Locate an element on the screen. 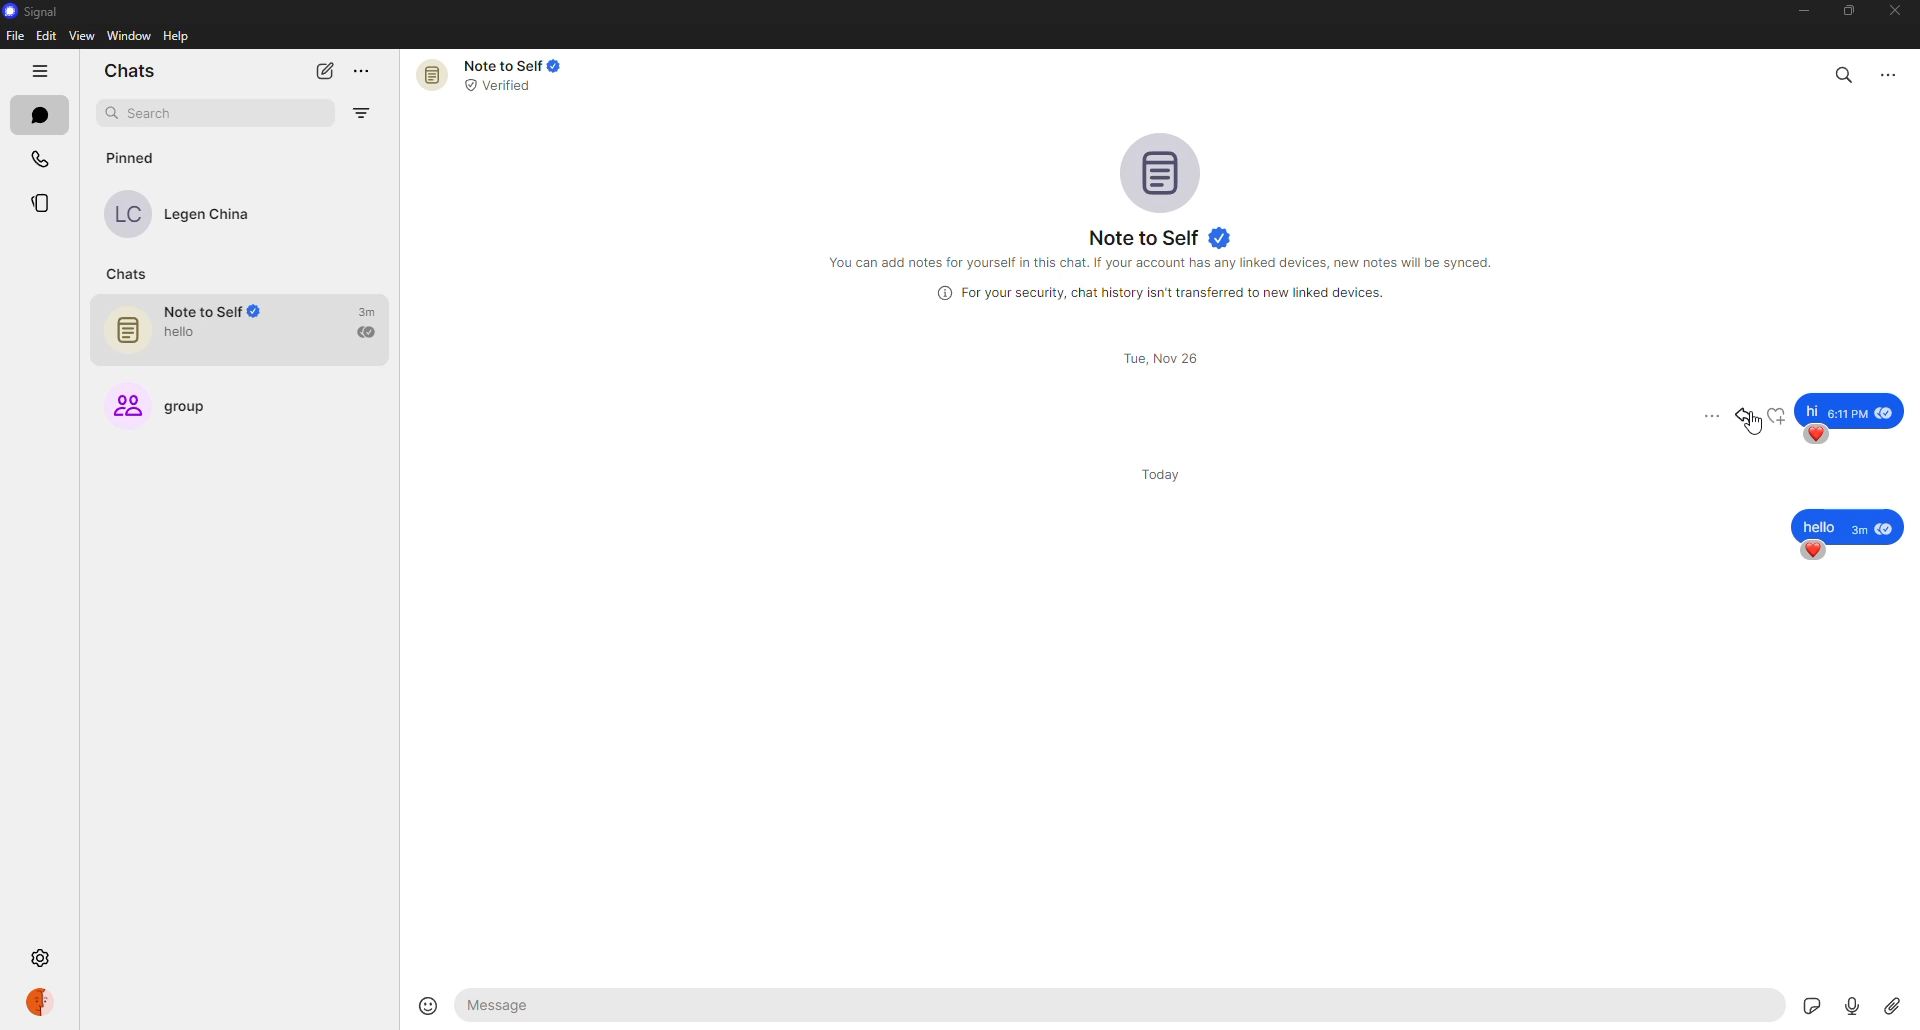  message is located at coordinates (4025, 872).